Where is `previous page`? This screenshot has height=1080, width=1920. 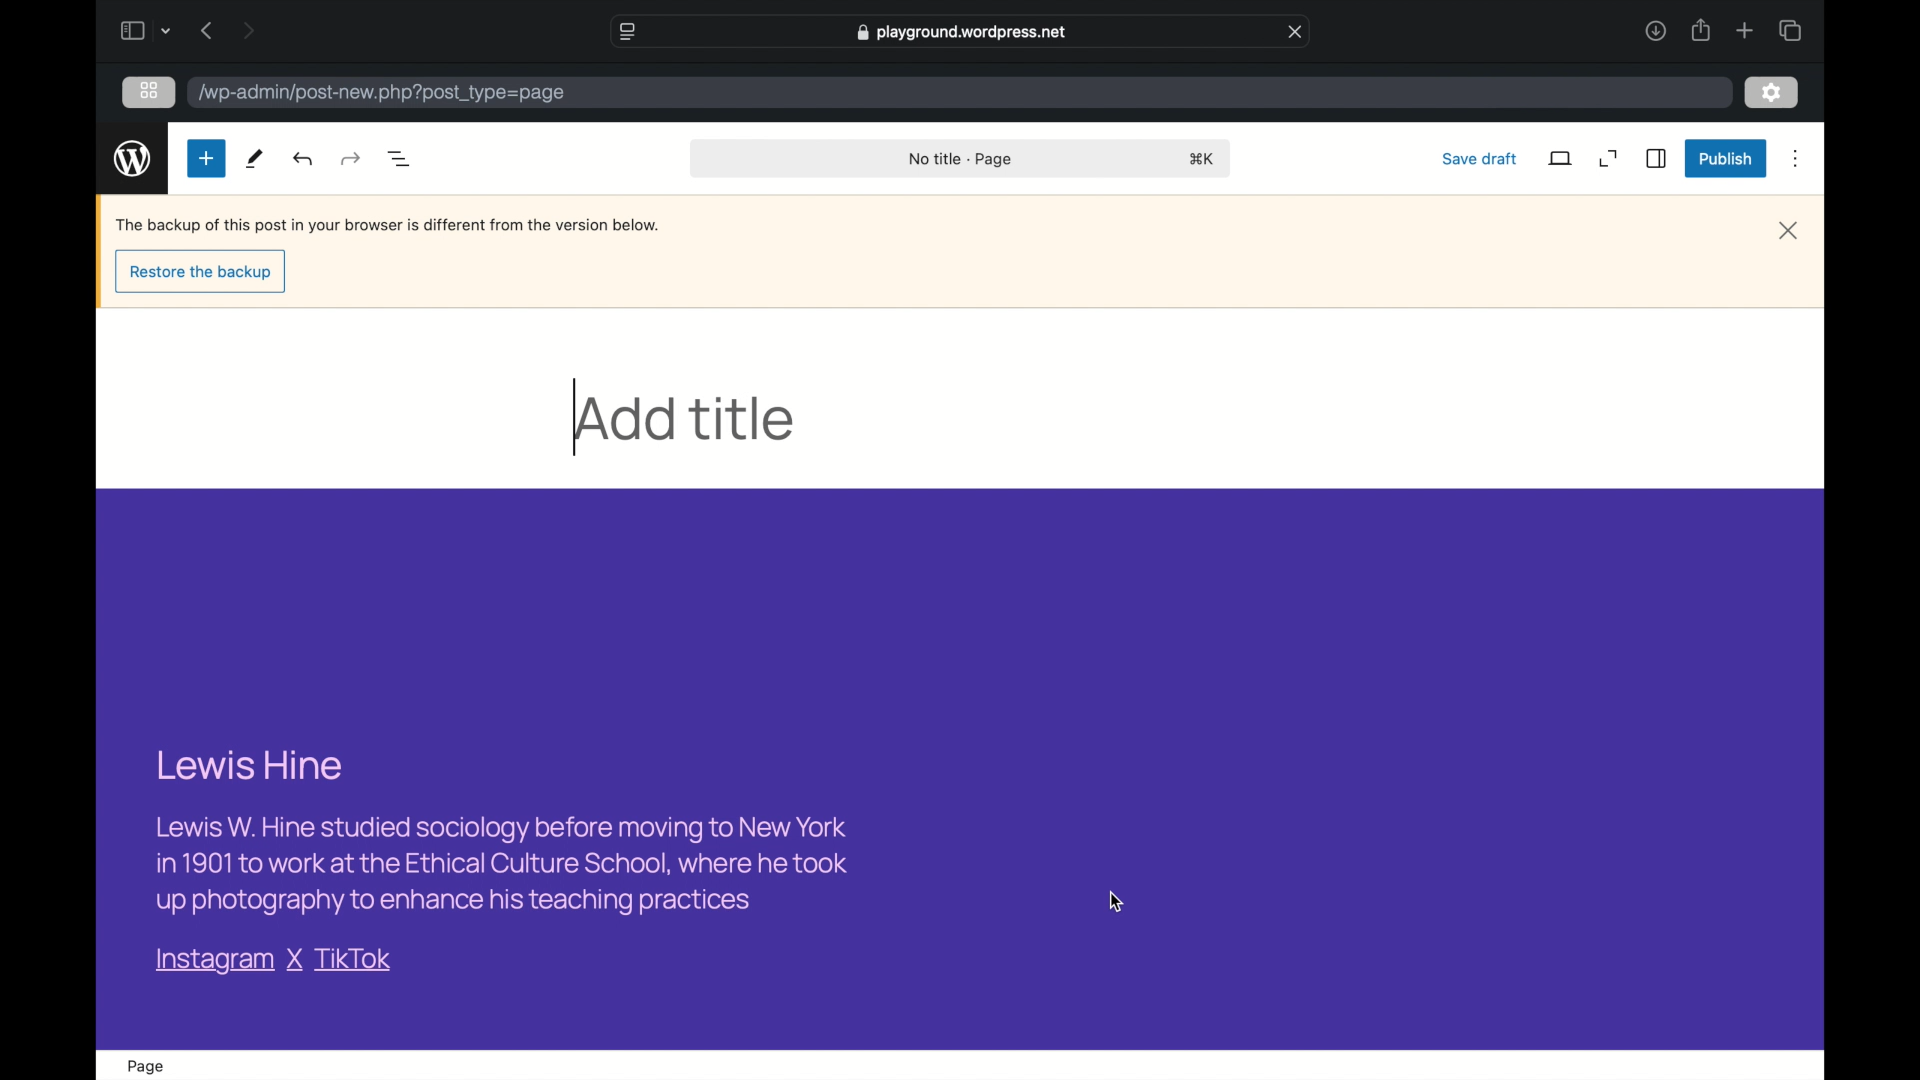
previous page is located at coordinates (206, 31).